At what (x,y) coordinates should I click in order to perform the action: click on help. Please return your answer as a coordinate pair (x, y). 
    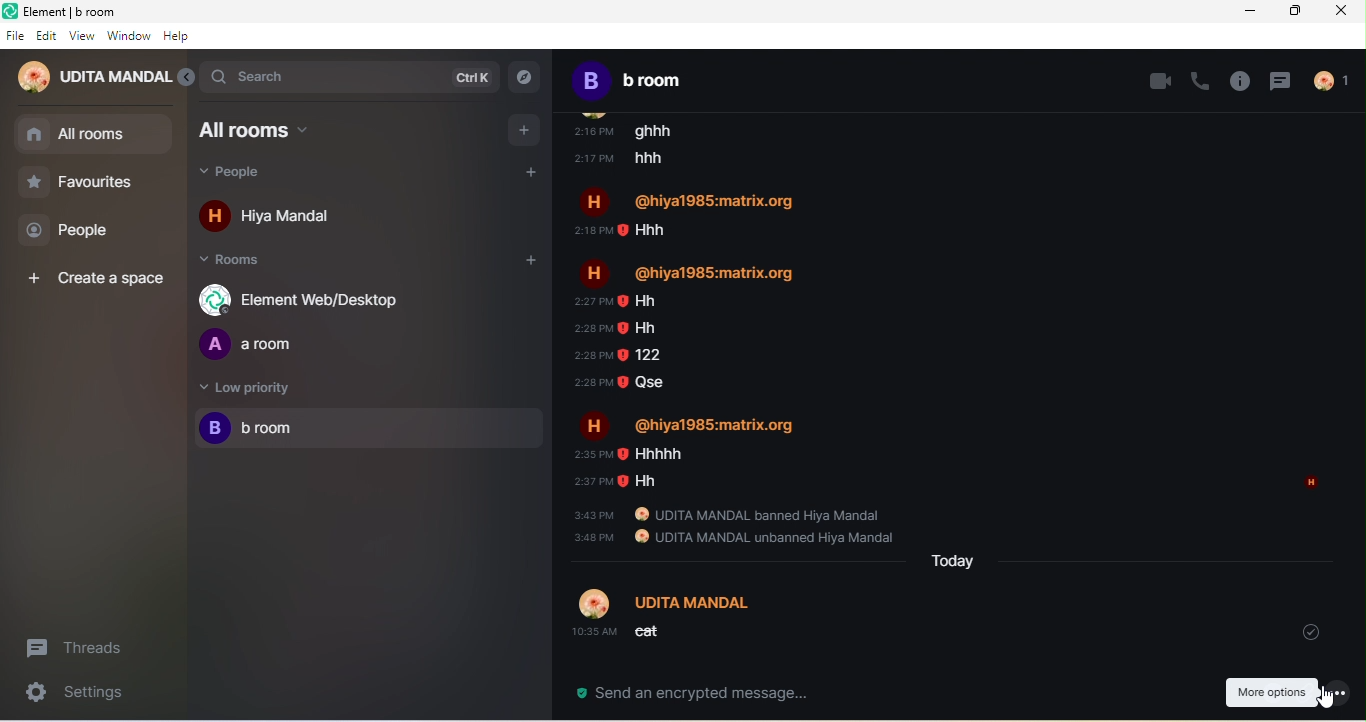
    Looking at the image, I should click on (179, 37).